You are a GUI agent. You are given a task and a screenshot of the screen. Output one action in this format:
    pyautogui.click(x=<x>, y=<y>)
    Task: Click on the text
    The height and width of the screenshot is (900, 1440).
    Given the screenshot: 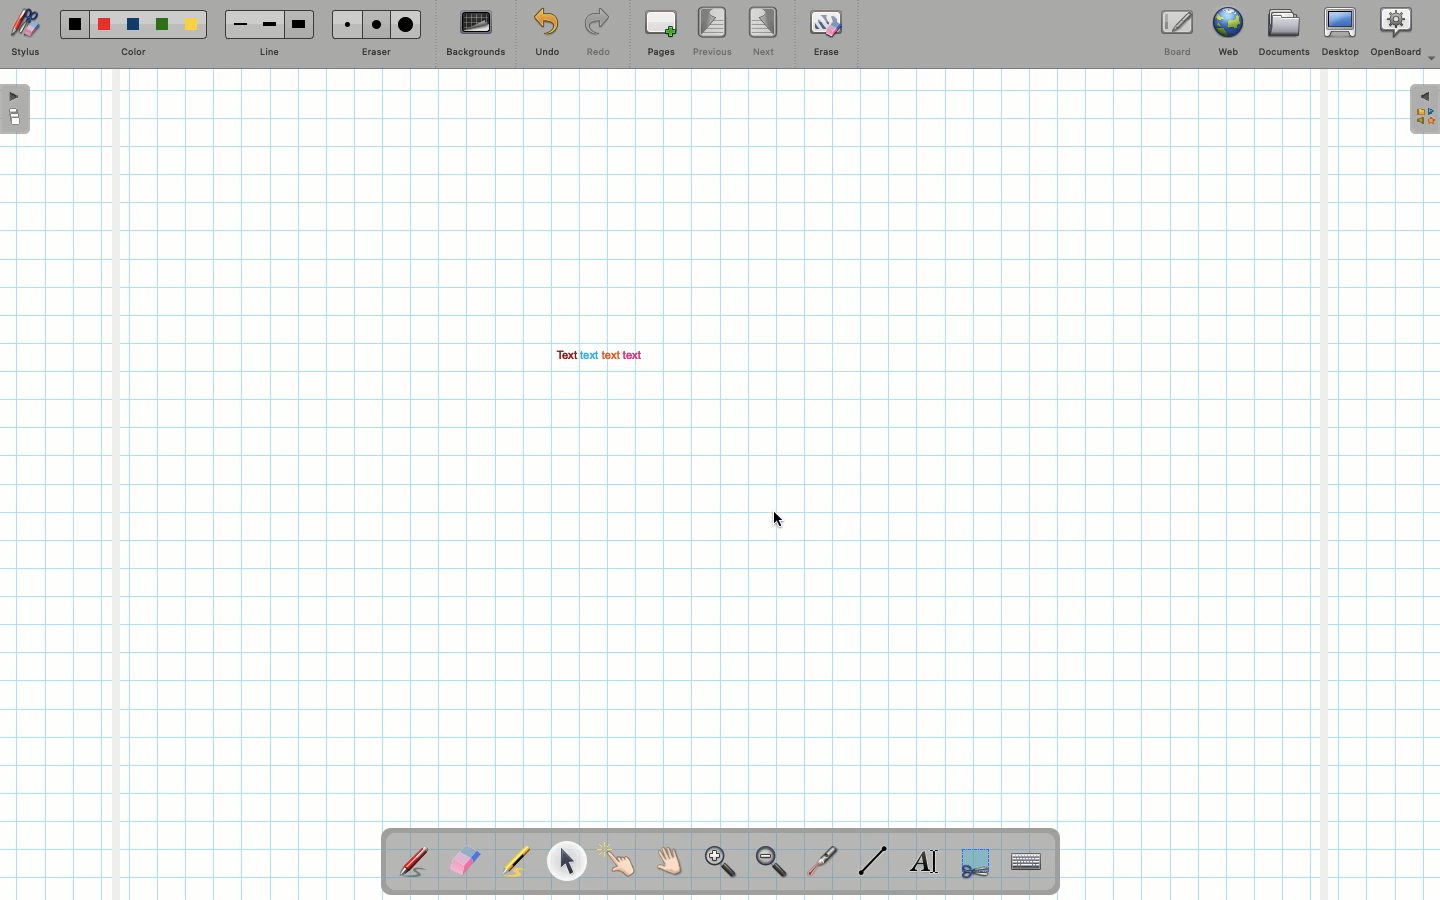 What is the action you would take?
    pyautogui.click(x=633, y=356)
    